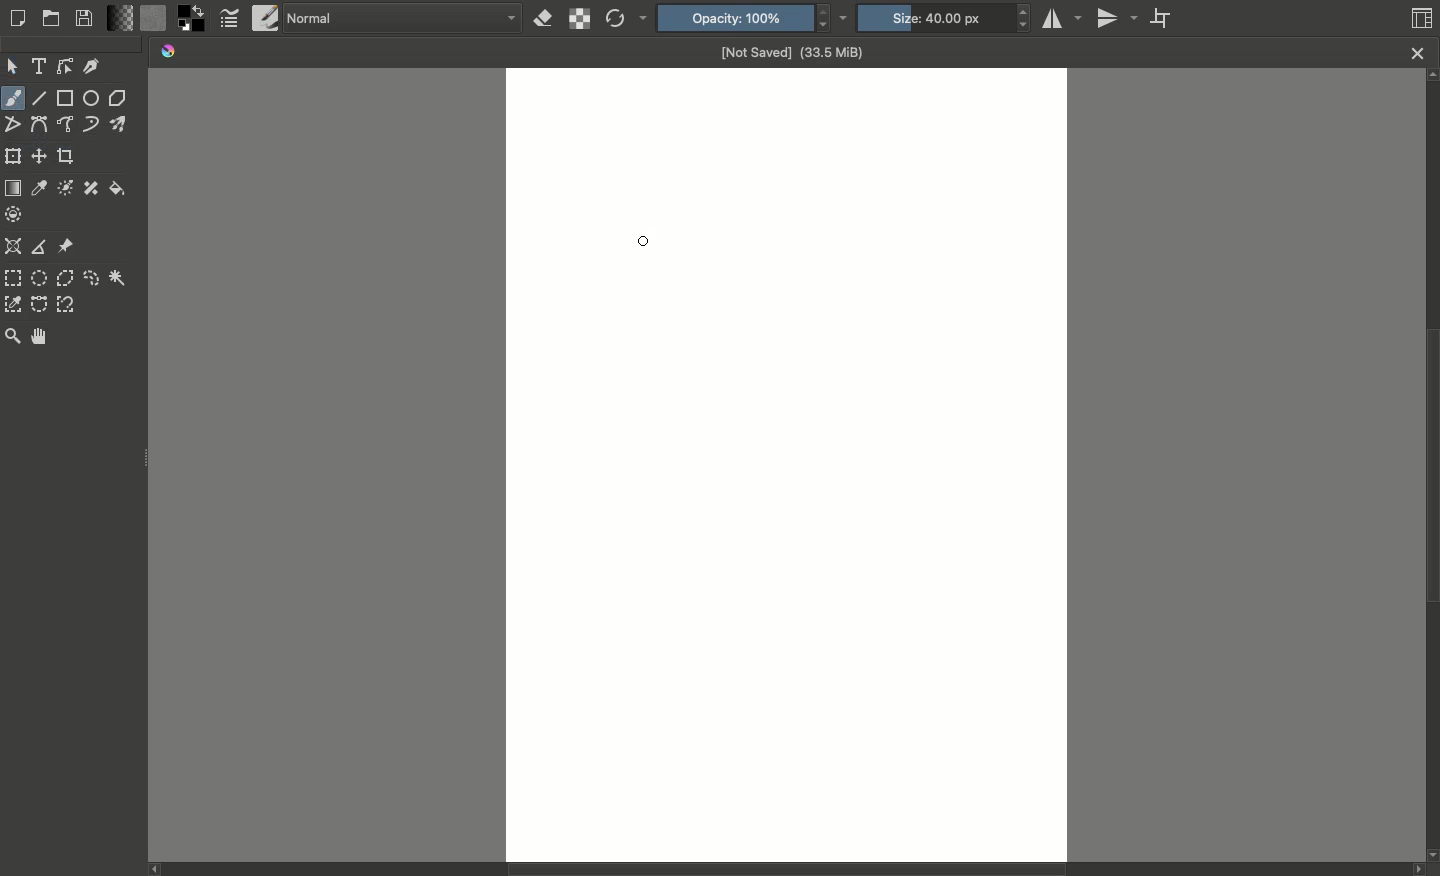 The image size is (1440, 876). Describe the element at coordinates (641, 243) in the screenshot. I see `Cursor` at that location.